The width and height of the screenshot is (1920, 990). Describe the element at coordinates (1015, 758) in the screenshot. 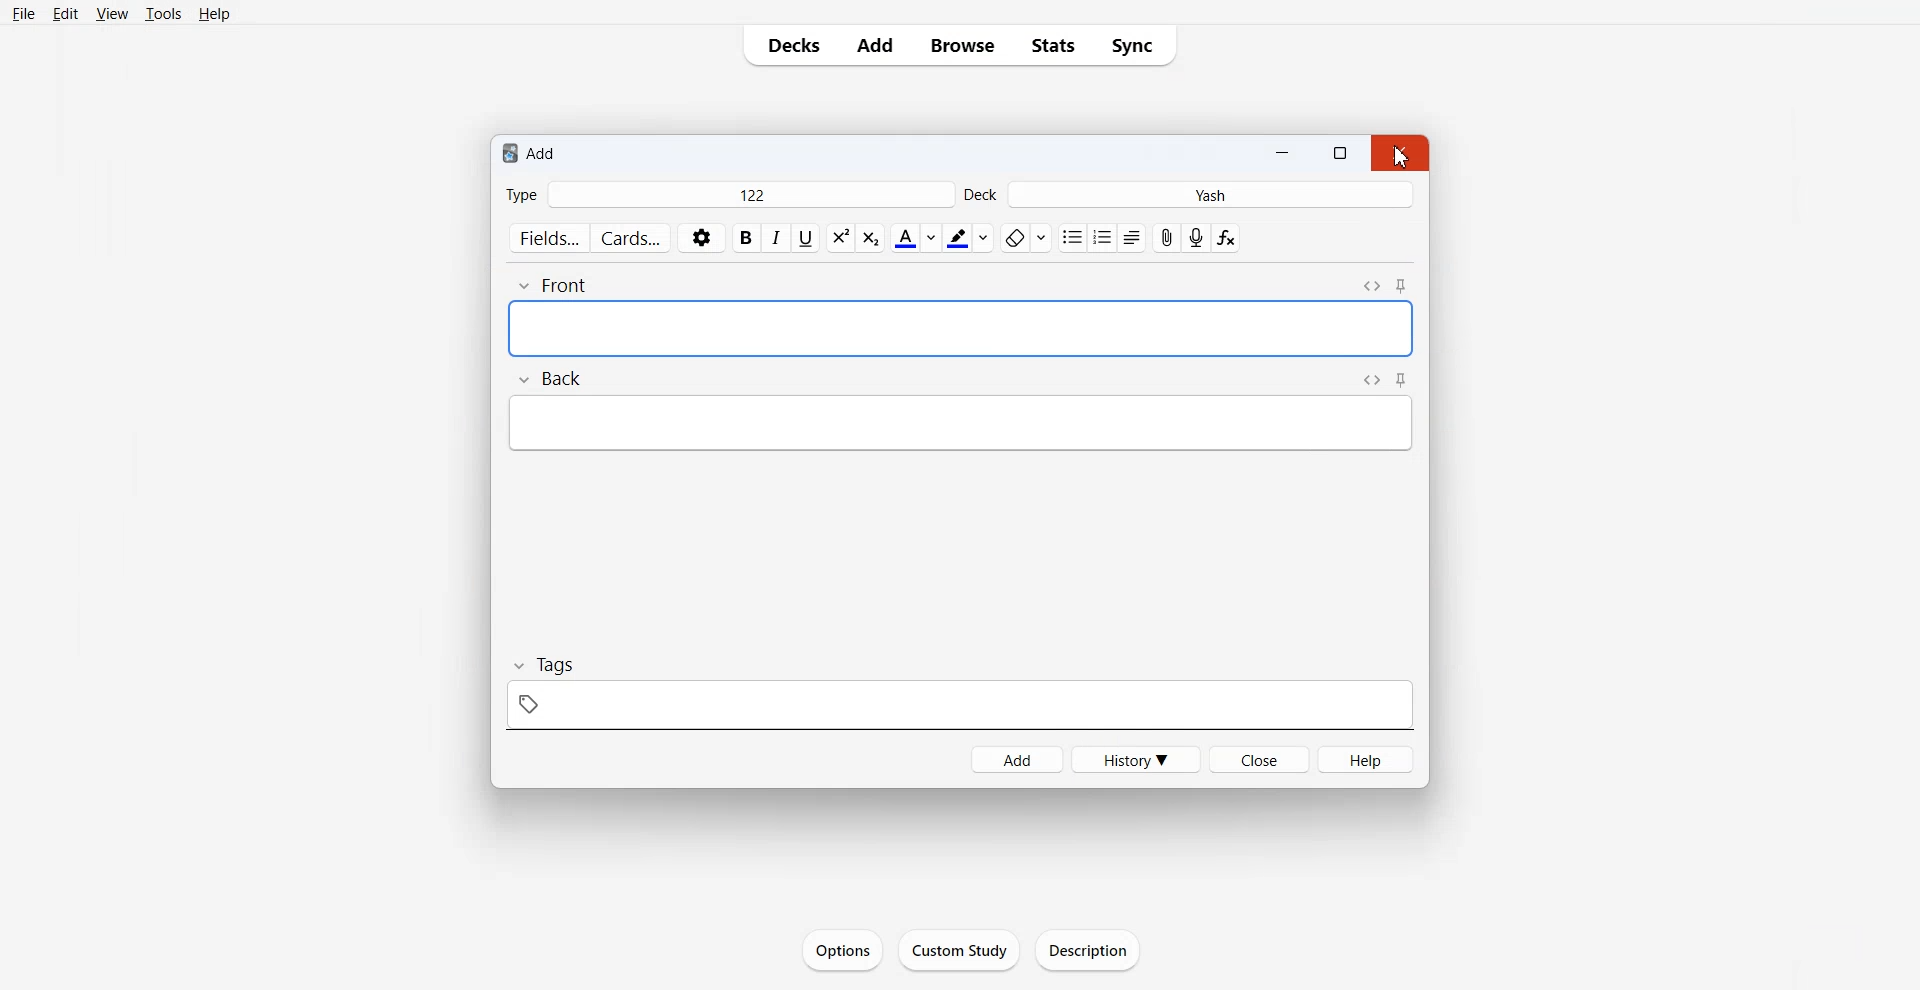

I see `Add` at that location.